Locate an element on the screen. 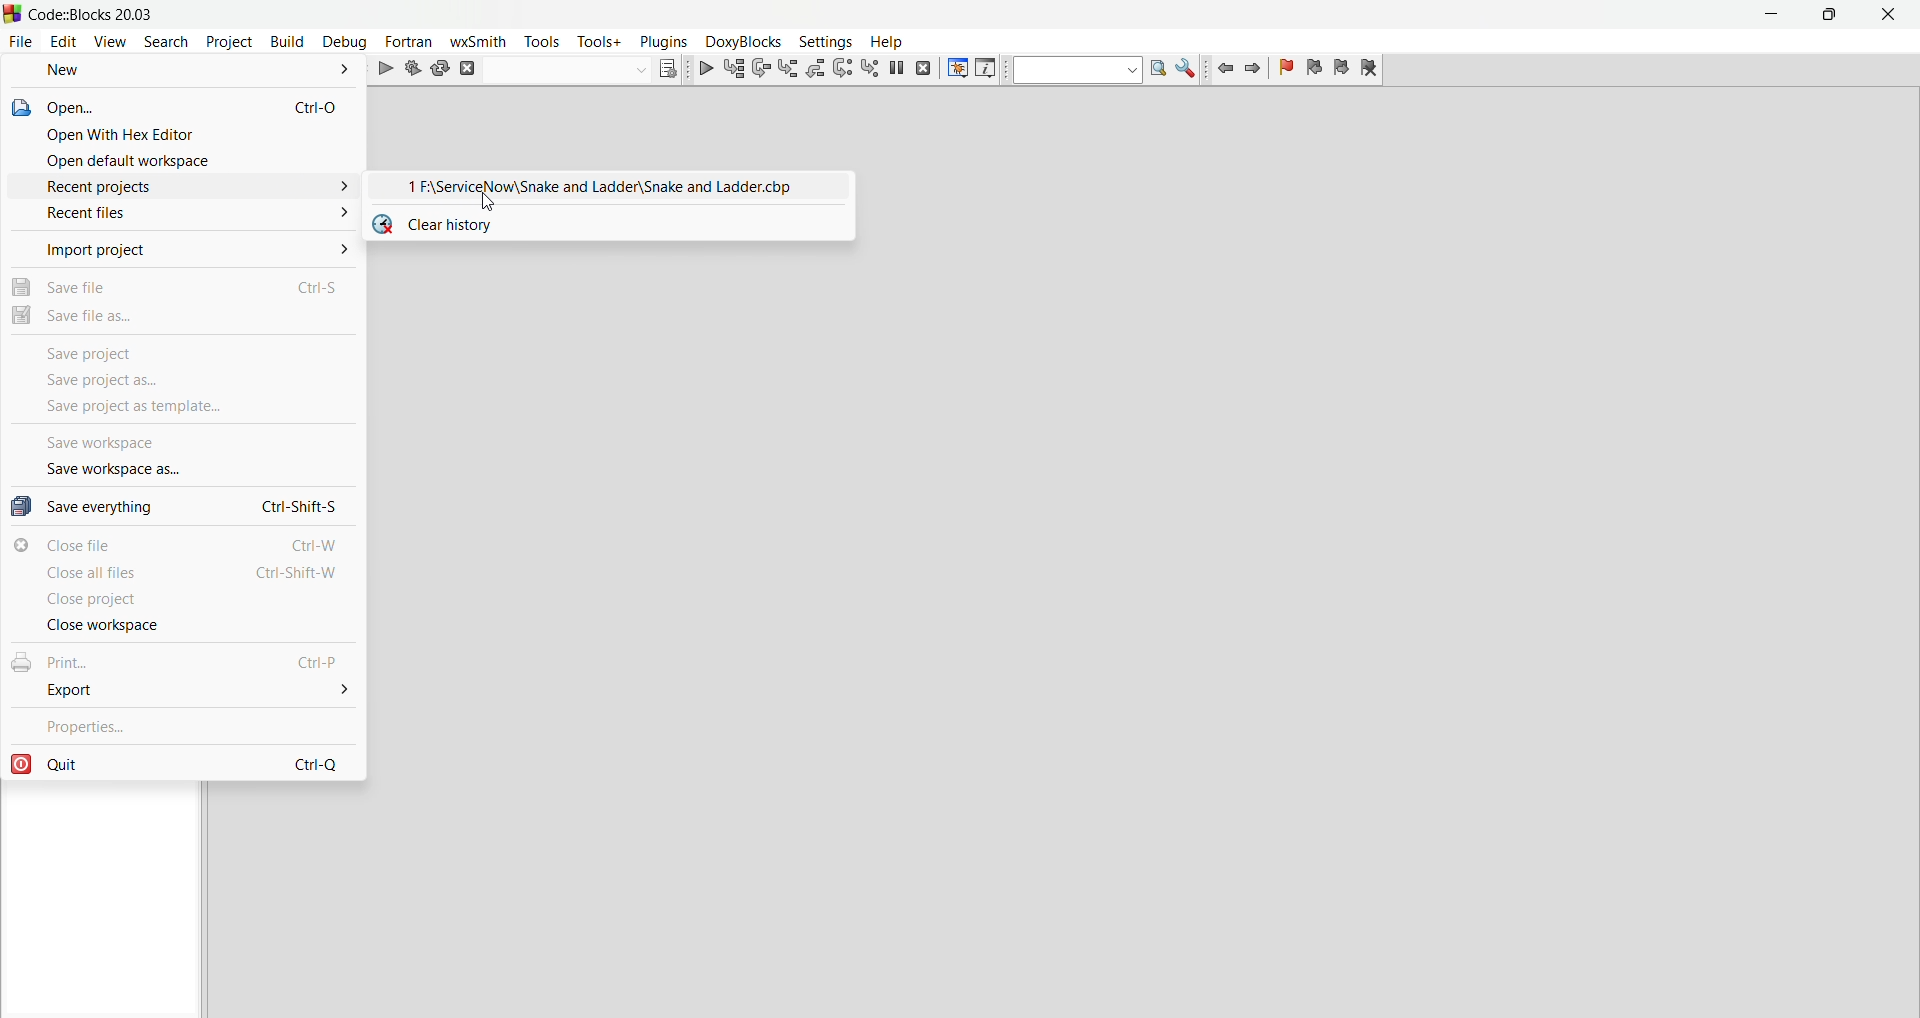  save file as is located at coordinates (184, 316).